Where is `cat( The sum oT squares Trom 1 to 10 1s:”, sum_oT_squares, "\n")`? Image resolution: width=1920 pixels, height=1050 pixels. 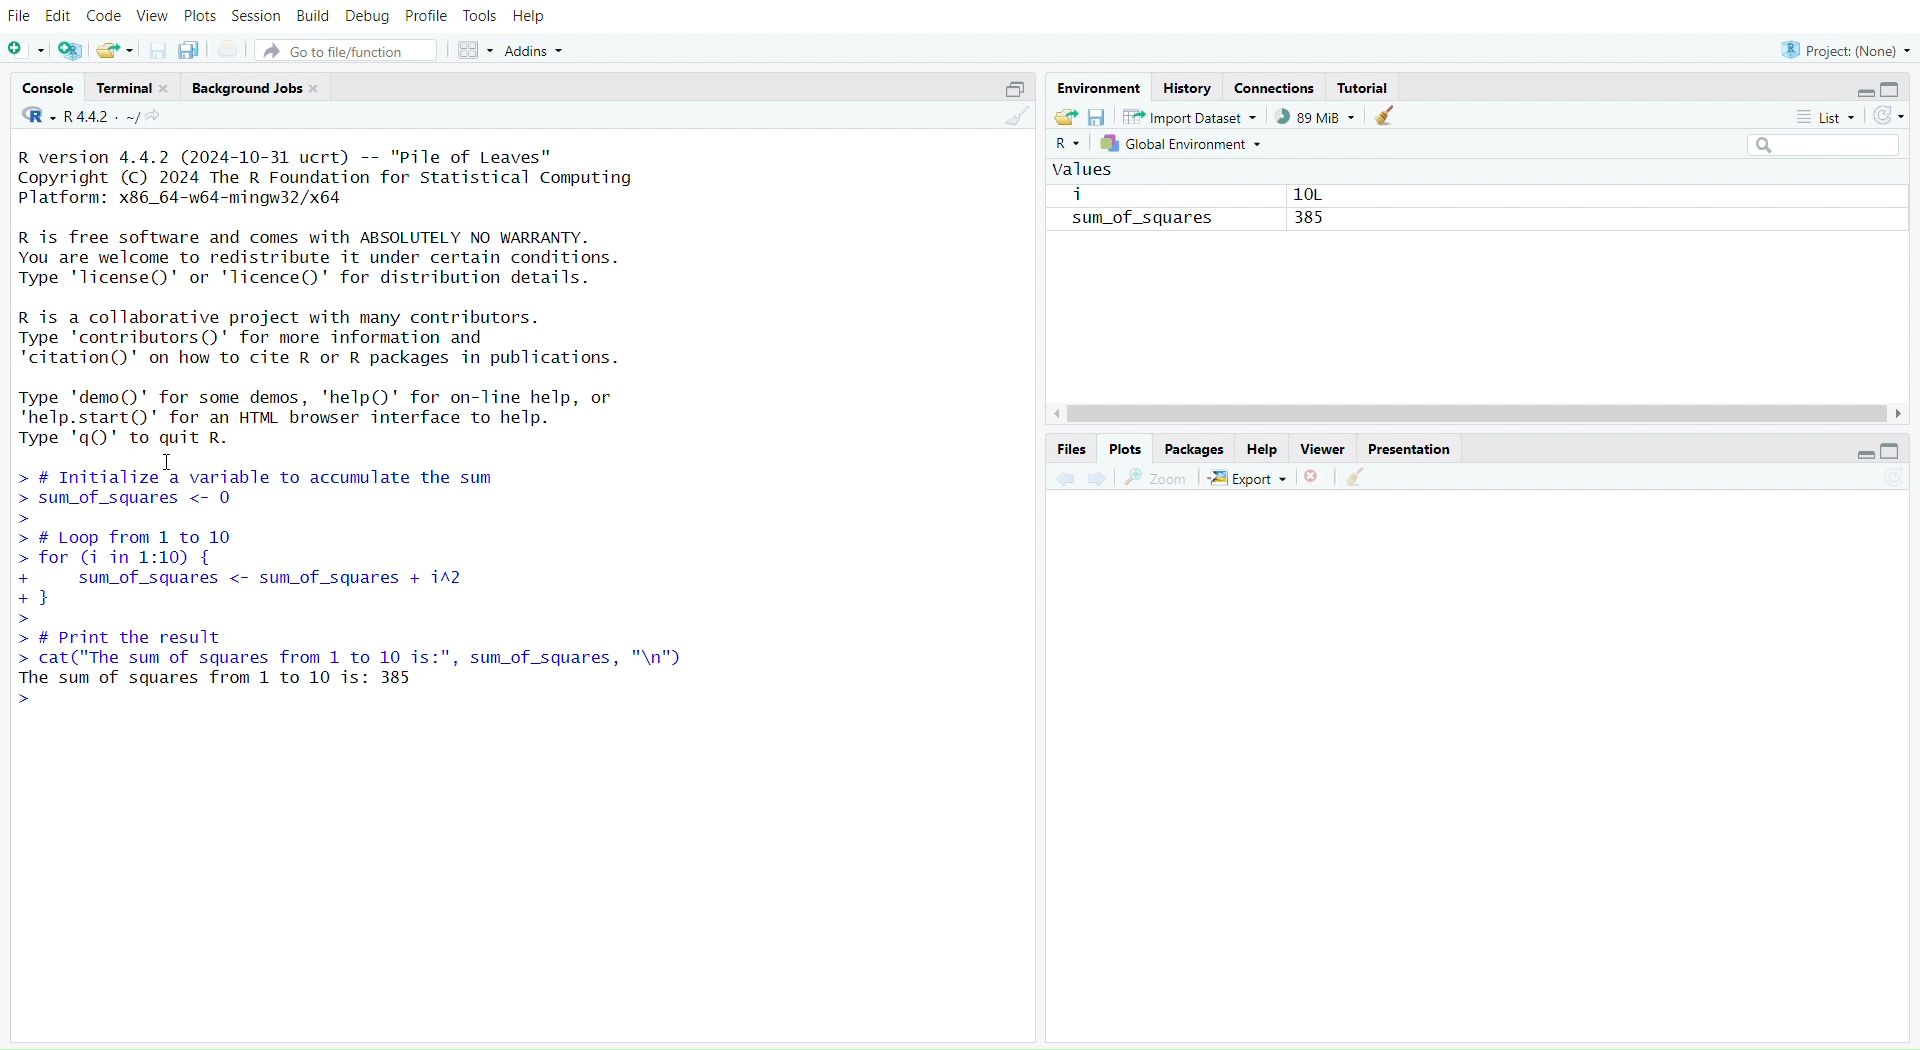 cat( The sum oT squares Trom 1 to 10 1s:”, sum_oT_squares, "\n") is located at coordinates (363, 658).